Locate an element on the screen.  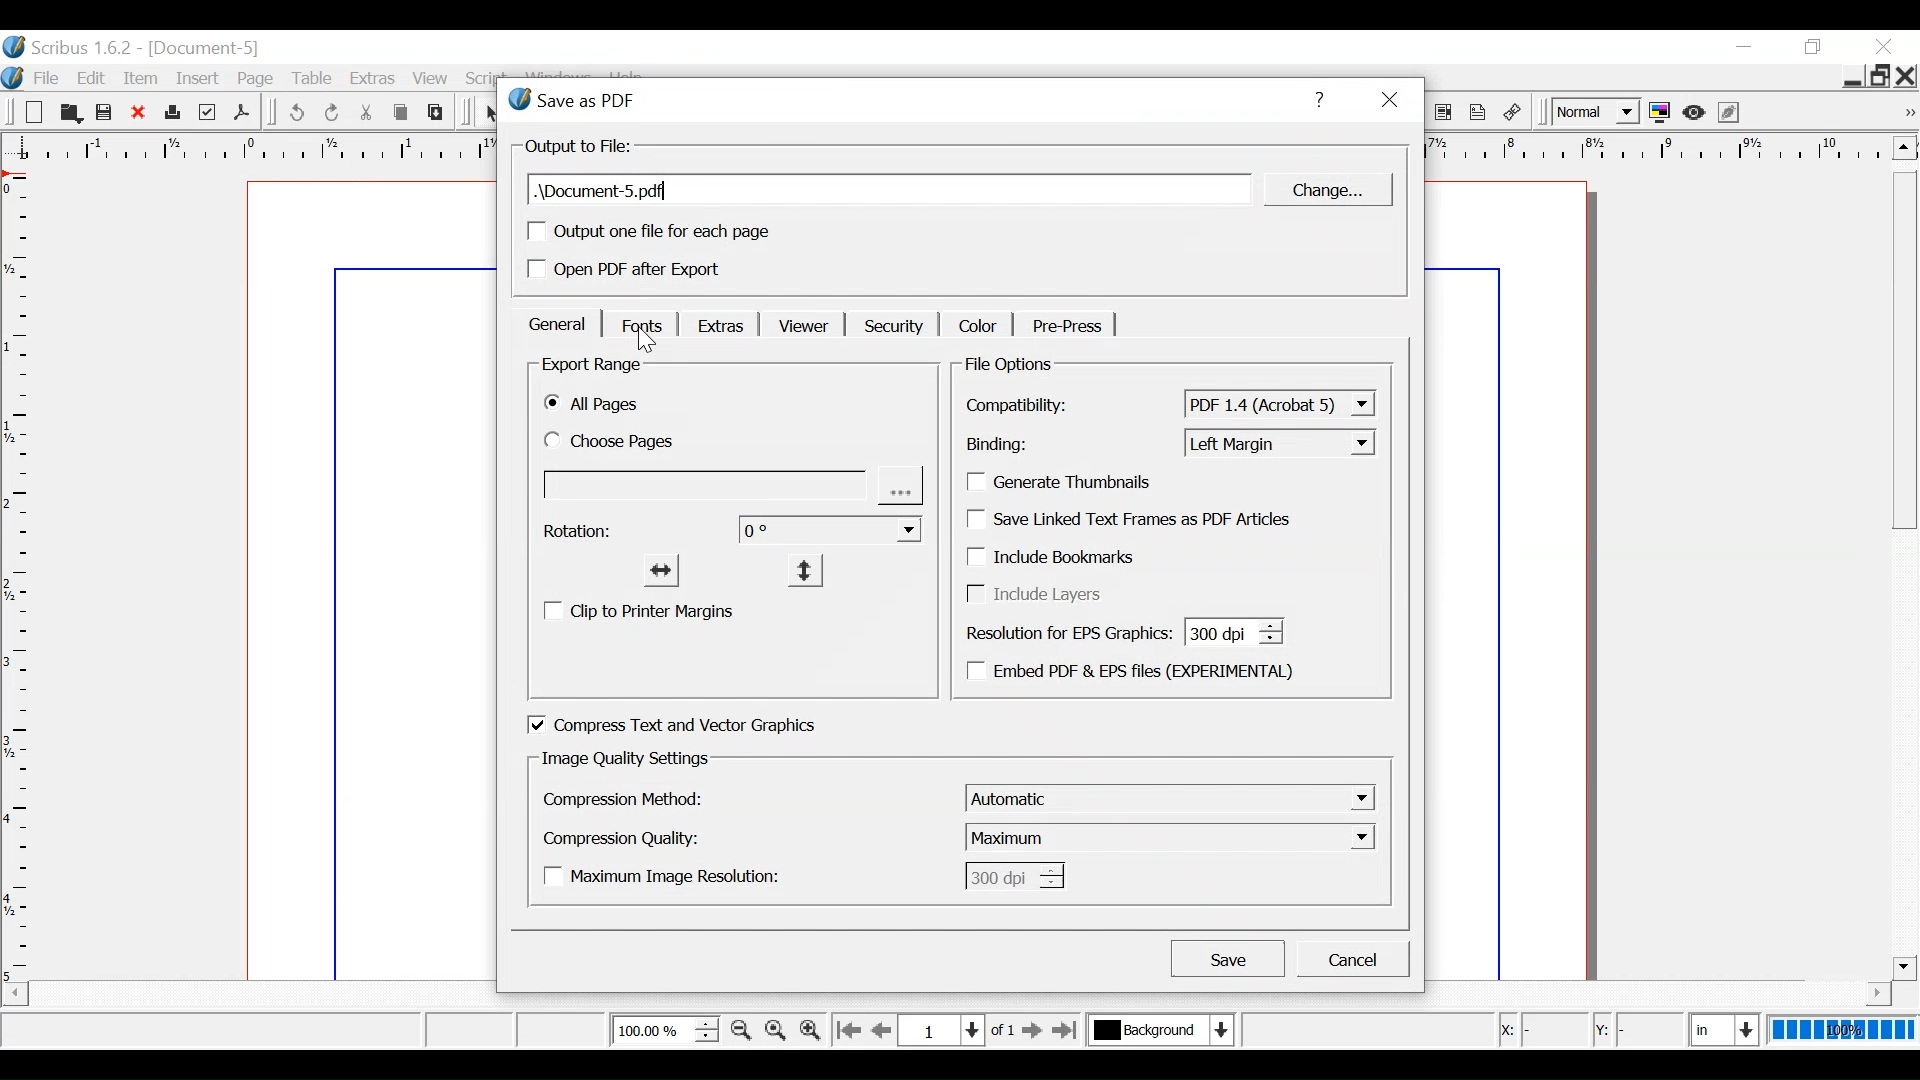
Binding is located at coordinates (1024, 445).